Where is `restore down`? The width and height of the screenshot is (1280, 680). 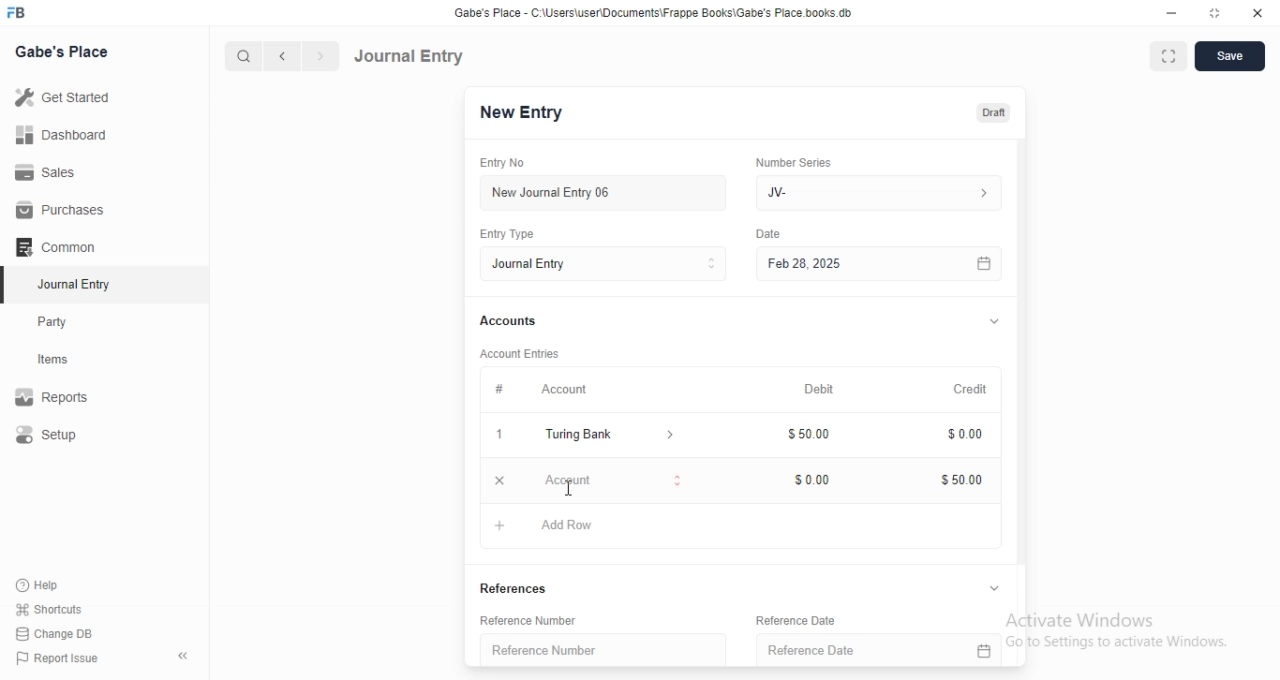 restore down is located at coordinates (1216, 15).